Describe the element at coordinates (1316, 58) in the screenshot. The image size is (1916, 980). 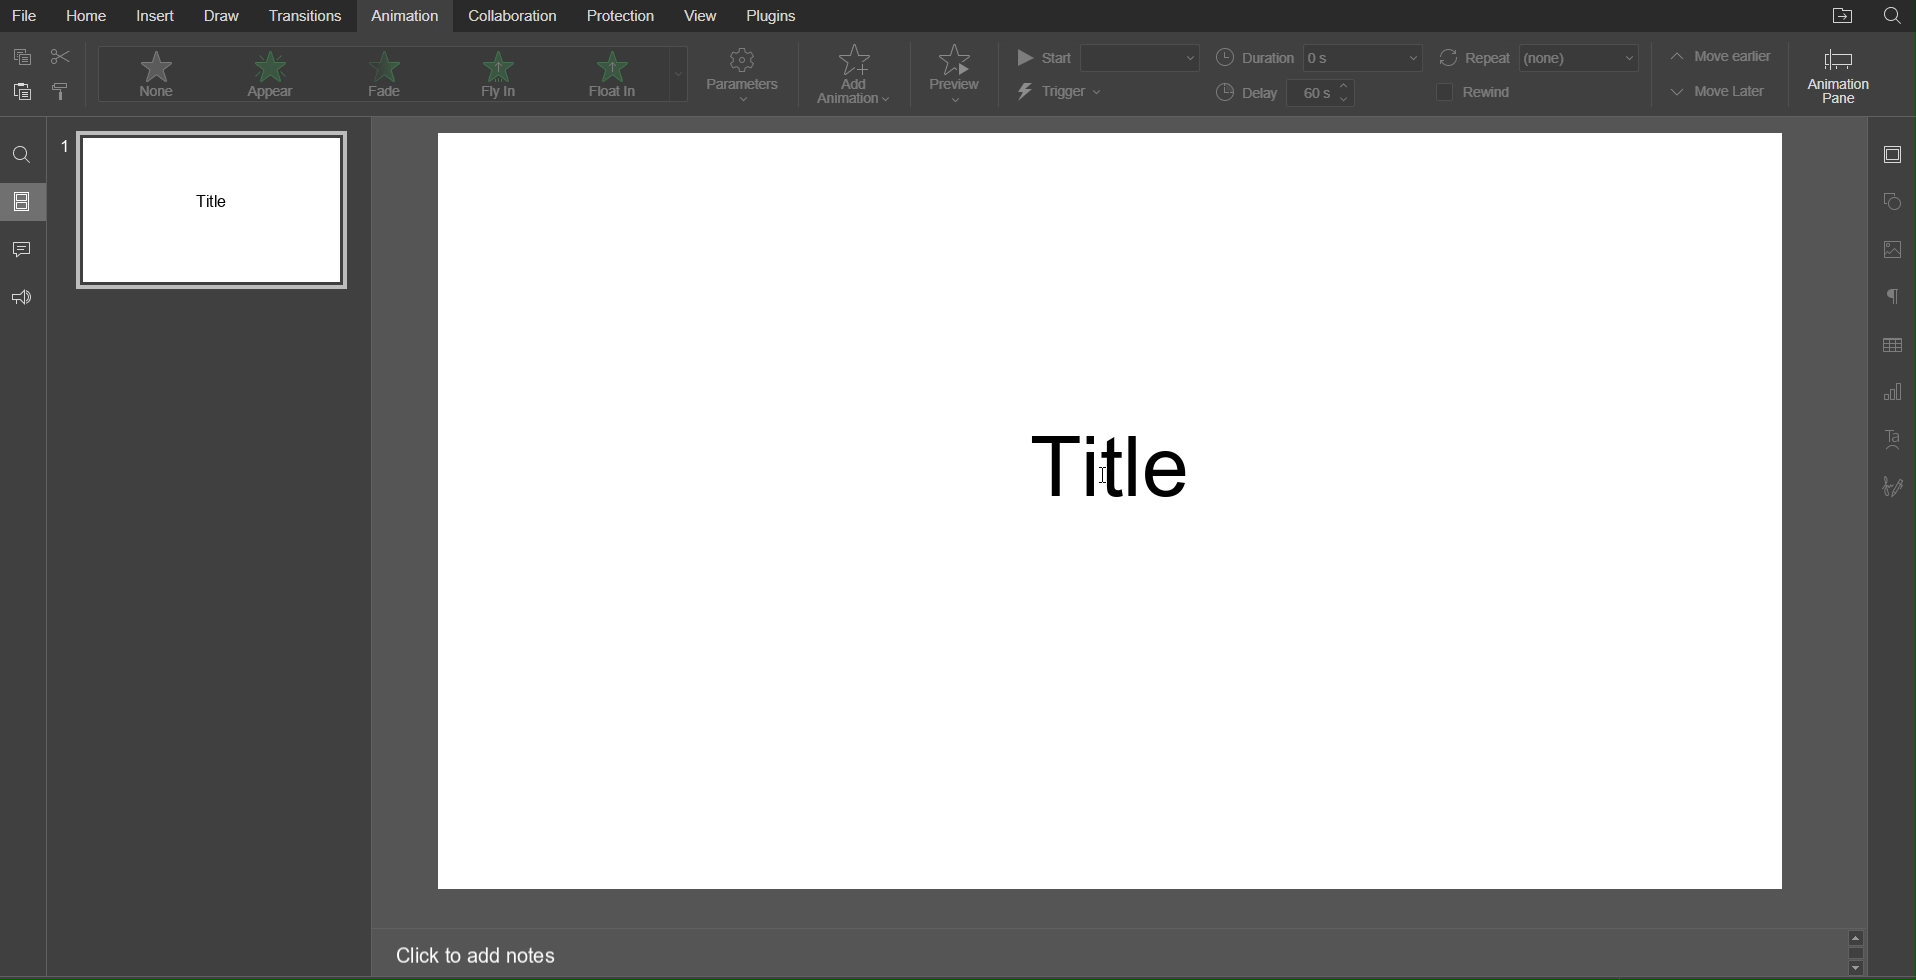
I see `Duration` at that location.